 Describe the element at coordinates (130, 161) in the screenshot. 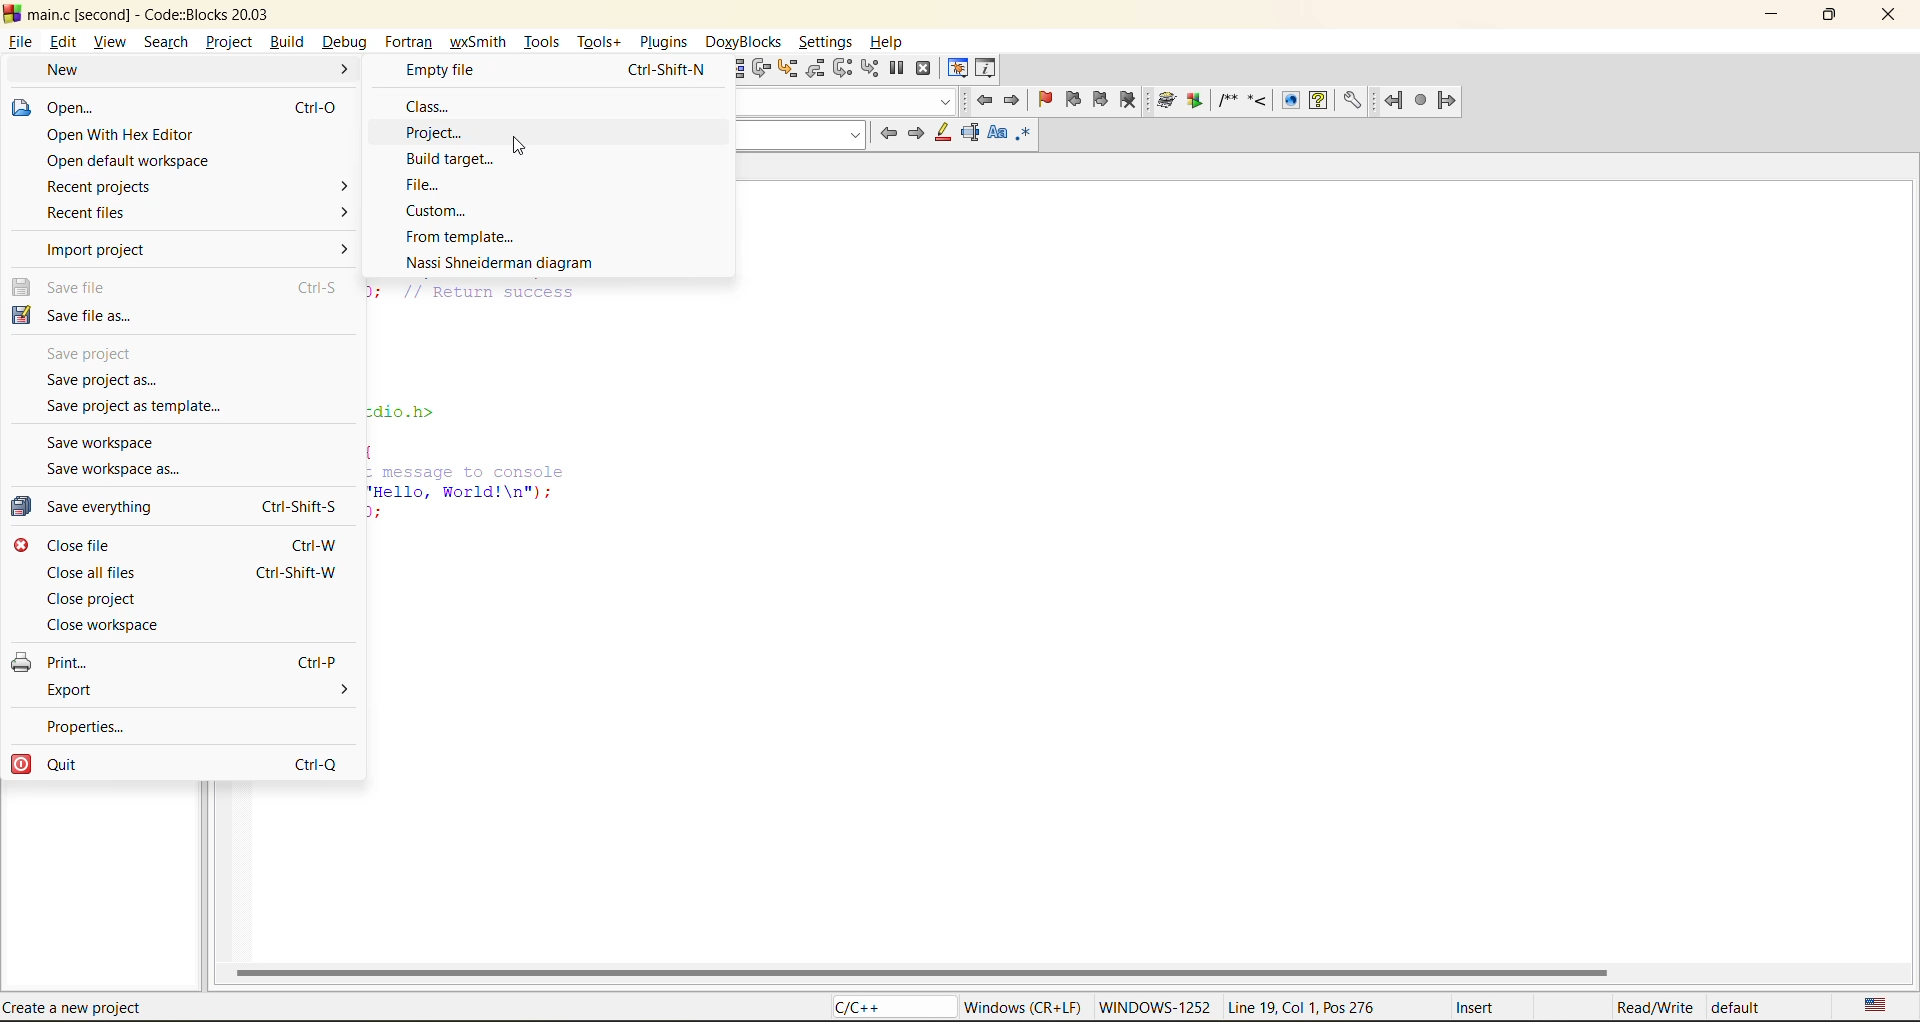

I see `open default workspace` at that location.